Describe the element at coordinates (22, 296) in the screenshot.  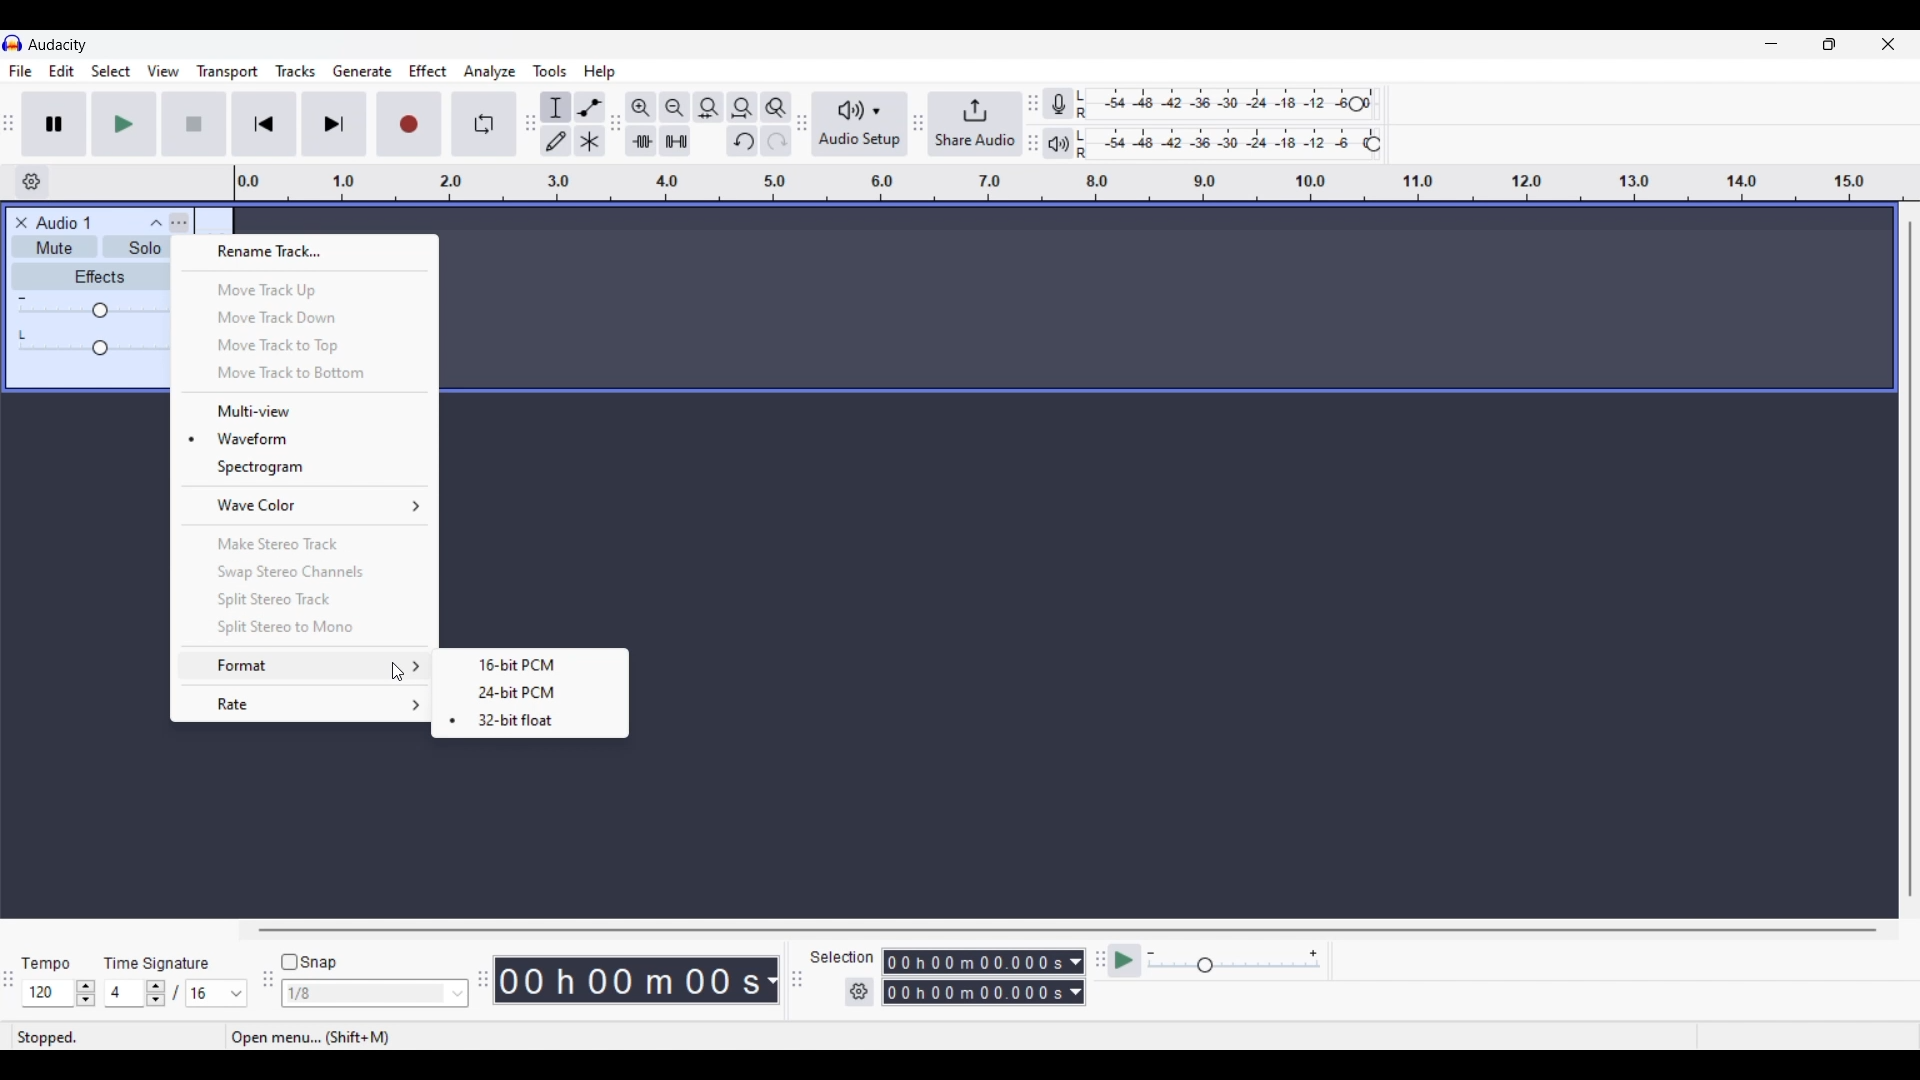
I see `-` at that location.